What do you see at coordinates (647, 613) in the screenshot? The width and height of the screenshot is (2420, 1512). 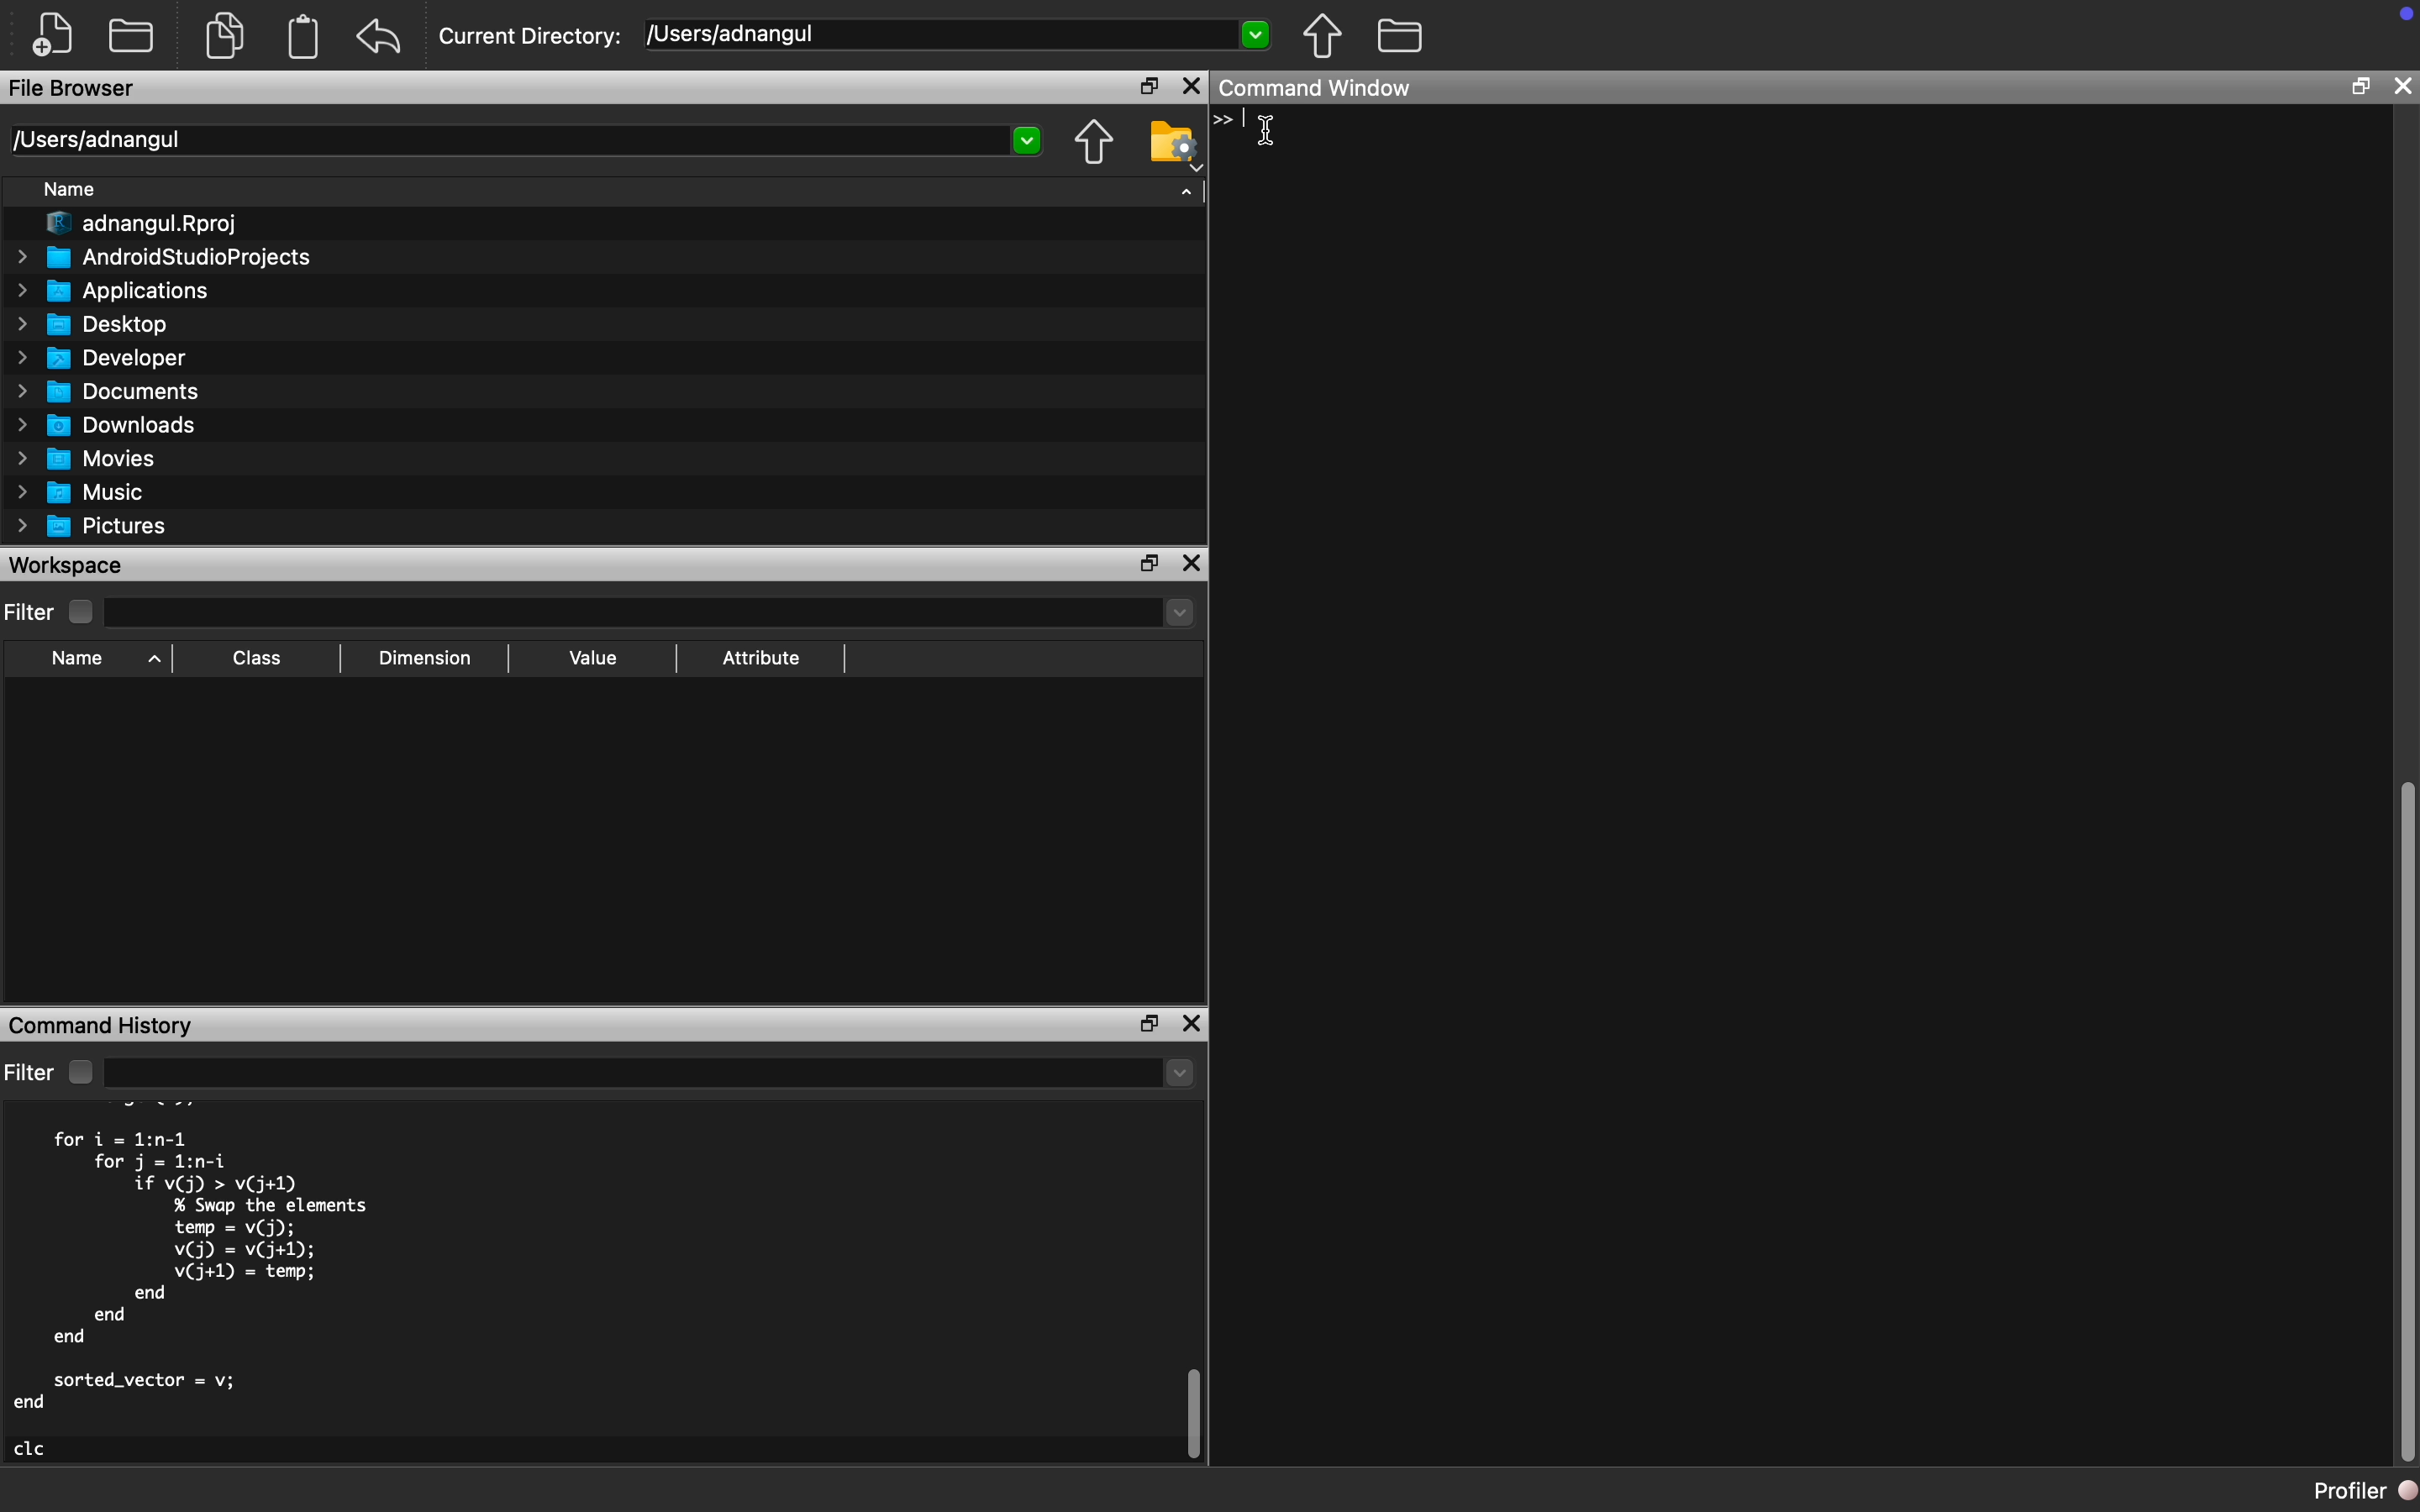 I see `Dropdown` at bounding box center [647, 613].